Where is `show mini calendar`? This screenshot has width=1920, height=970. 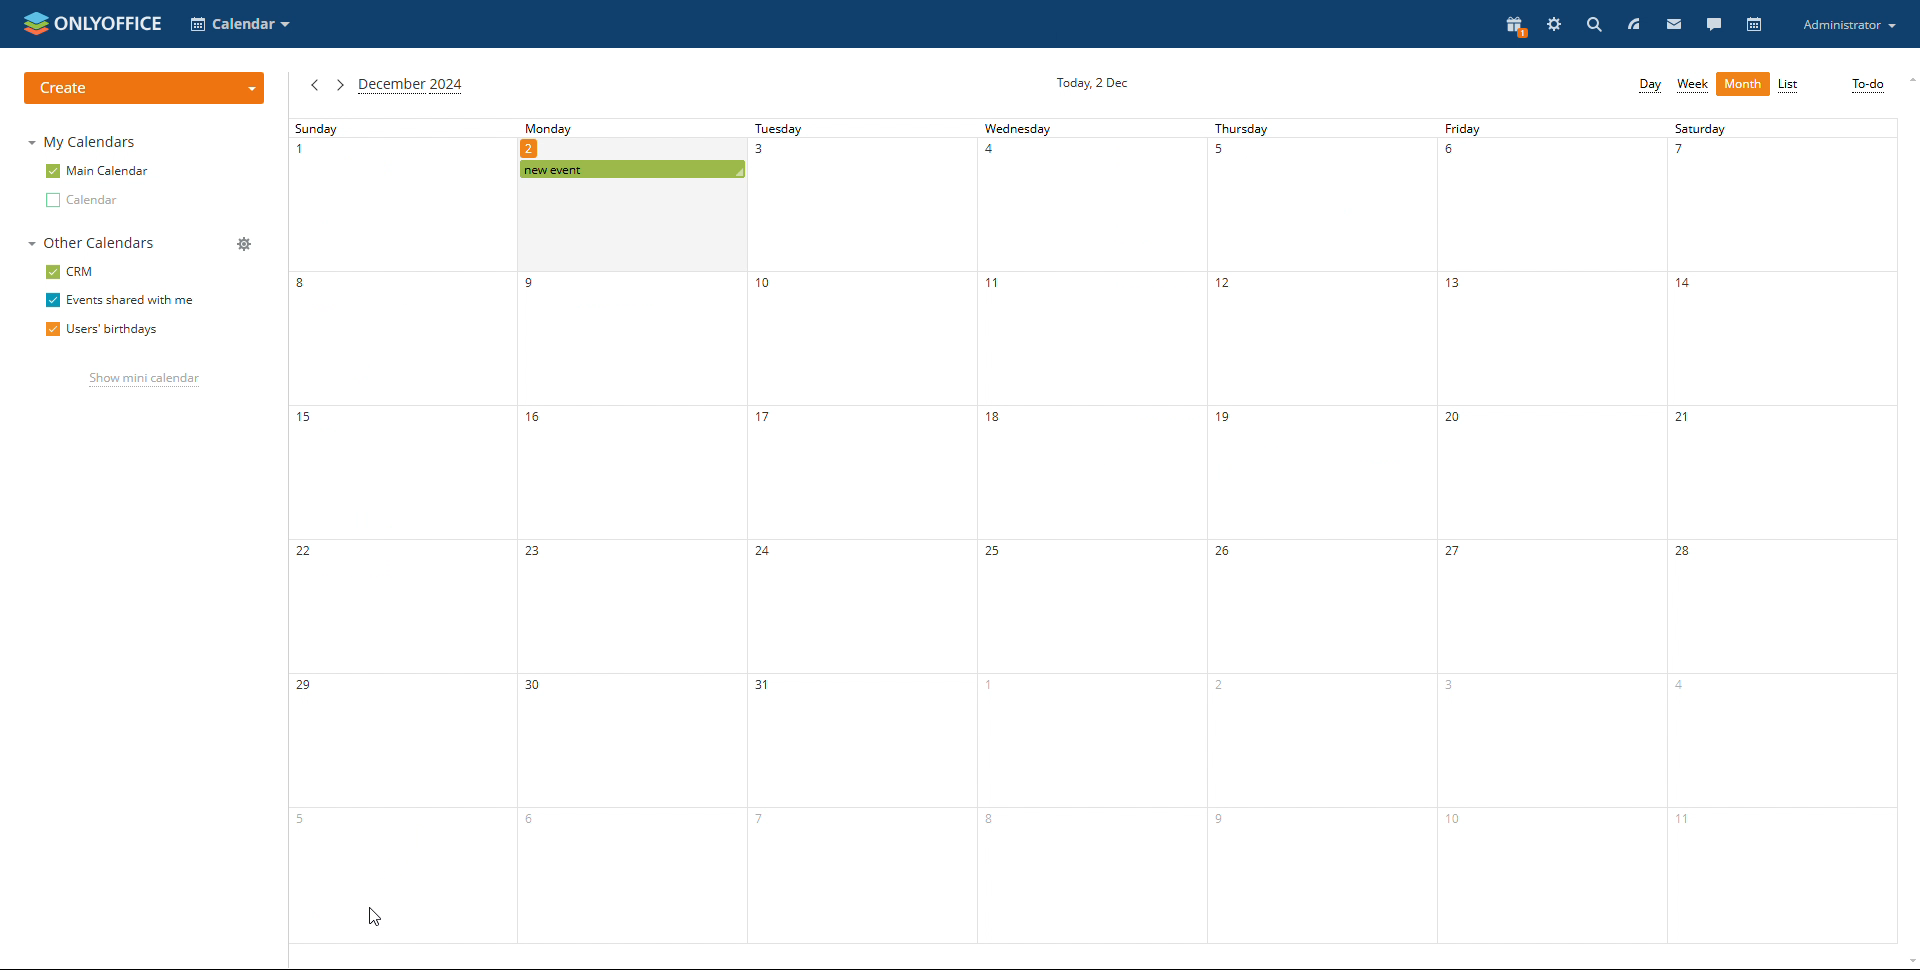 show mini calendar is located at coordinates (143, 379).